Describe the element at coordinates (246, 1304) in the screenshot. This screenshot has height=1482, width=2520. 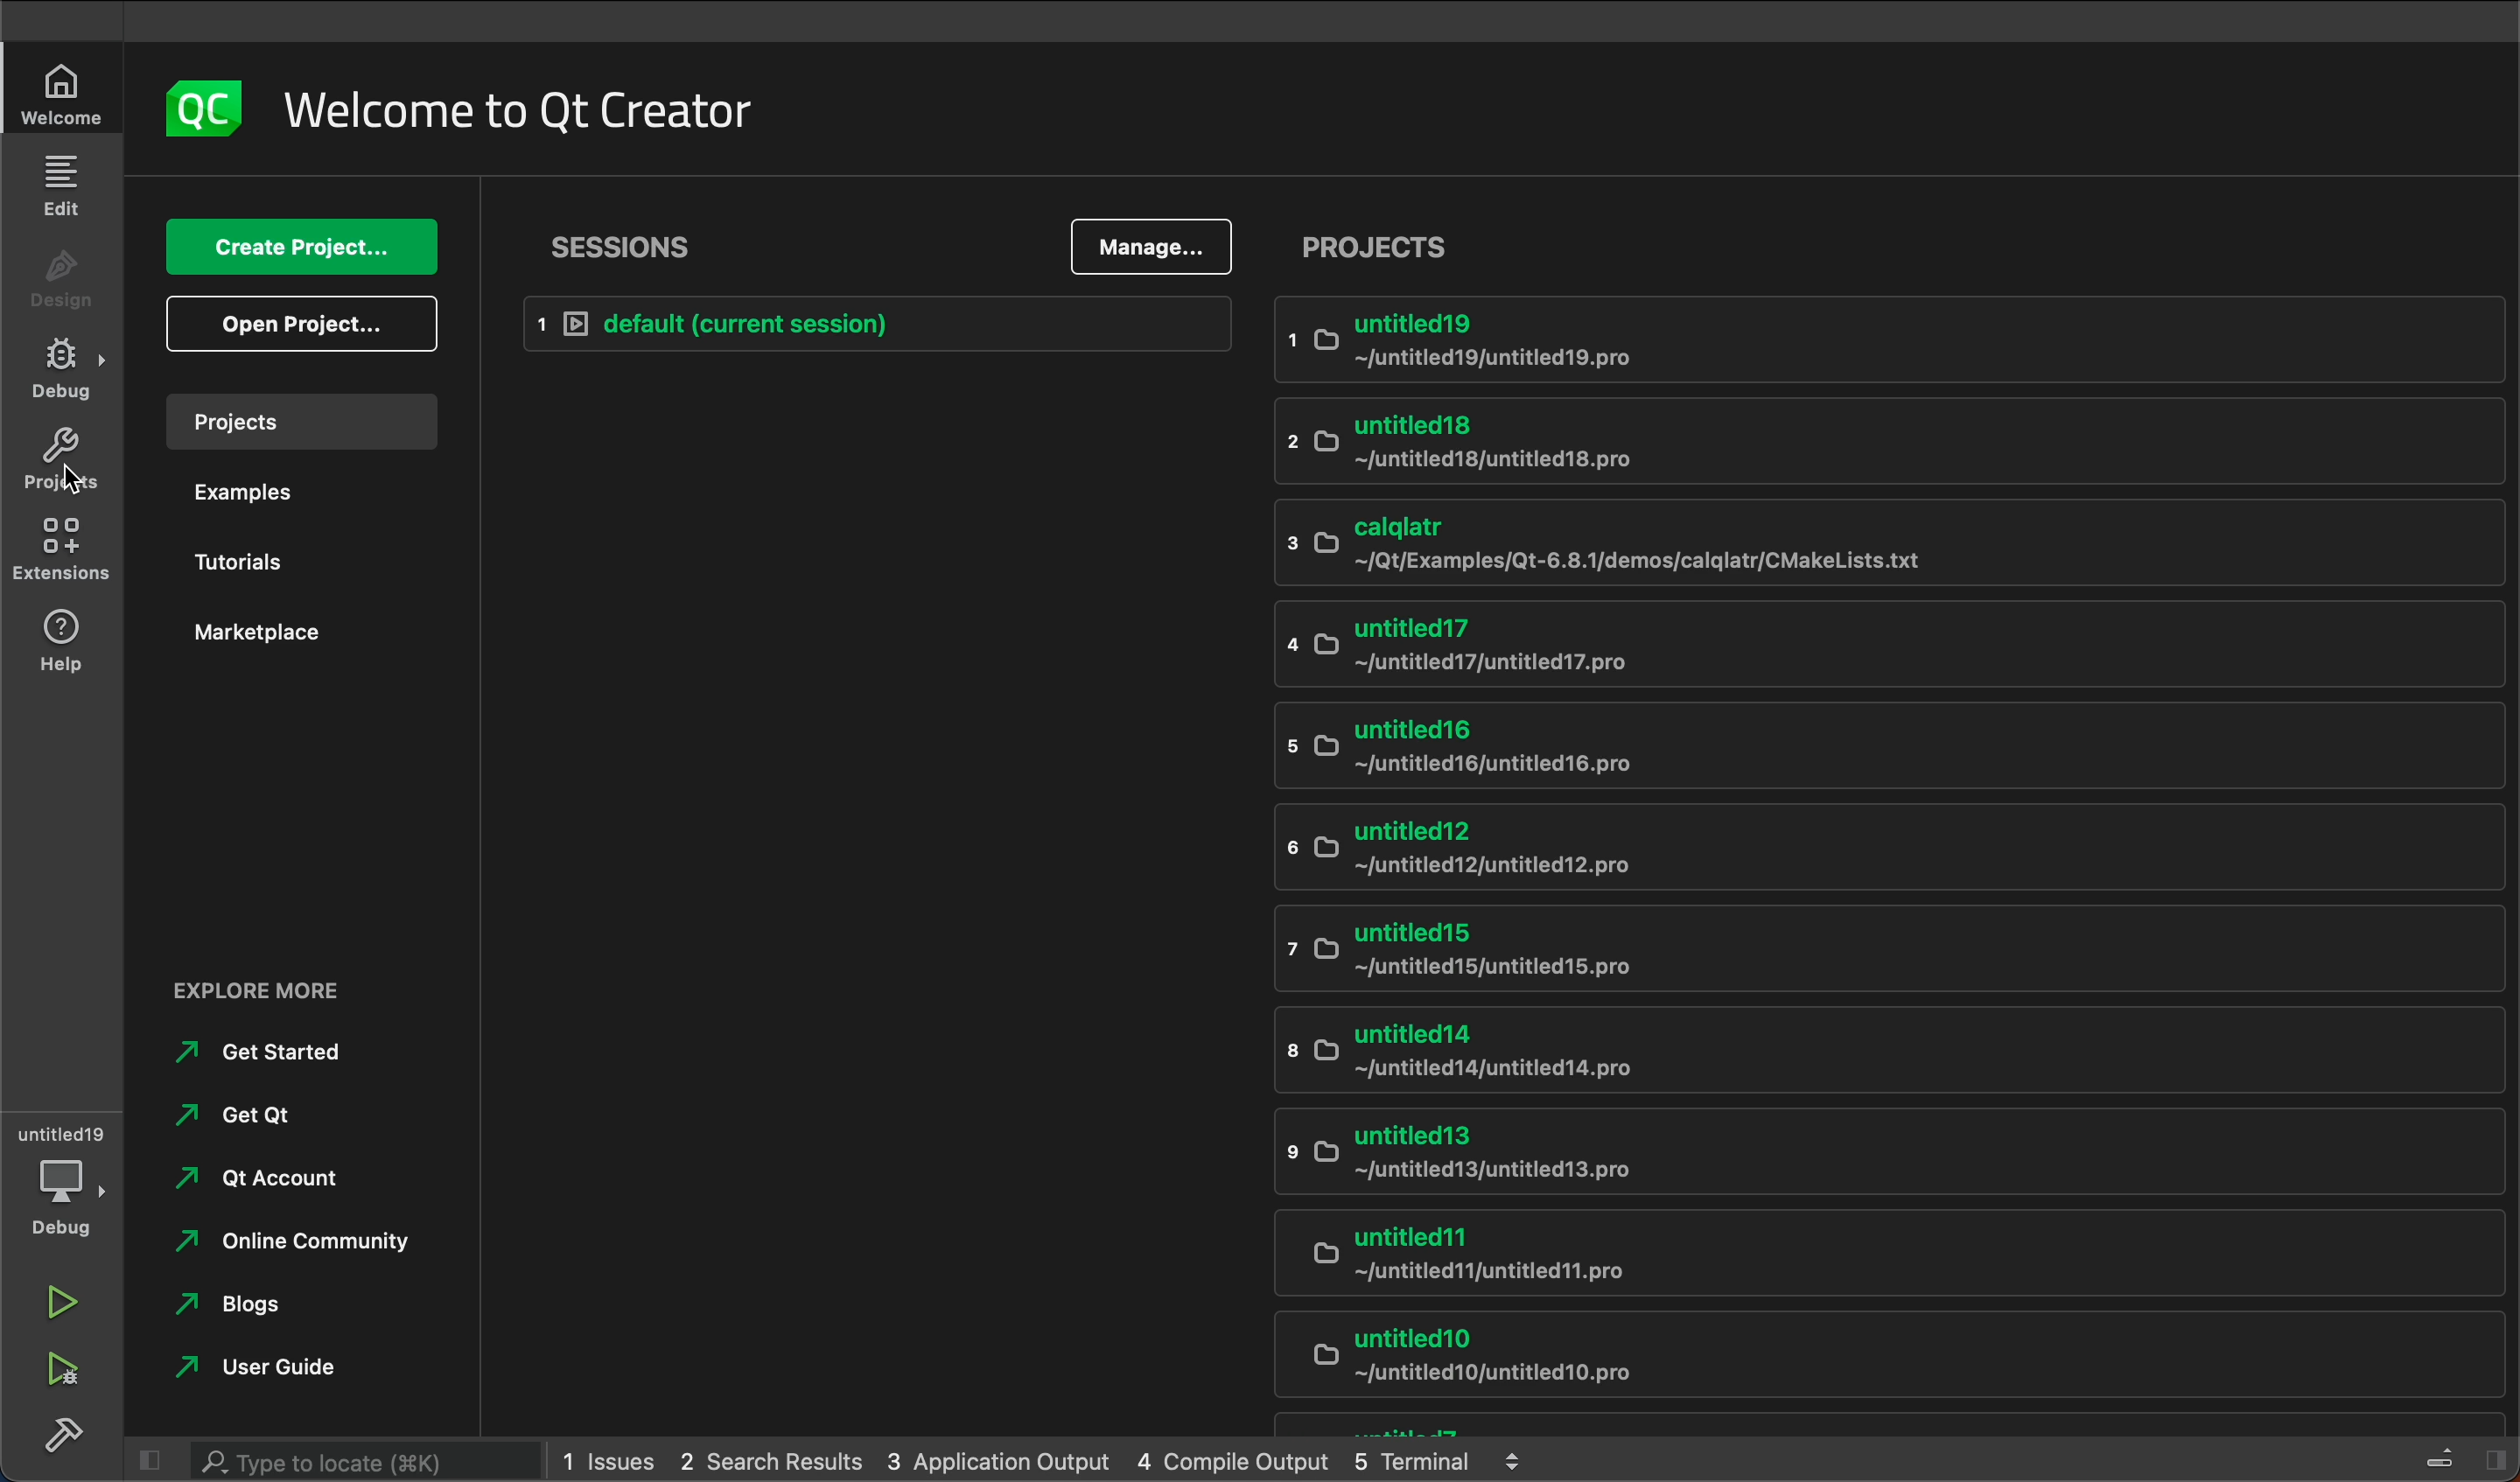
I see `Blogs ` at that location.